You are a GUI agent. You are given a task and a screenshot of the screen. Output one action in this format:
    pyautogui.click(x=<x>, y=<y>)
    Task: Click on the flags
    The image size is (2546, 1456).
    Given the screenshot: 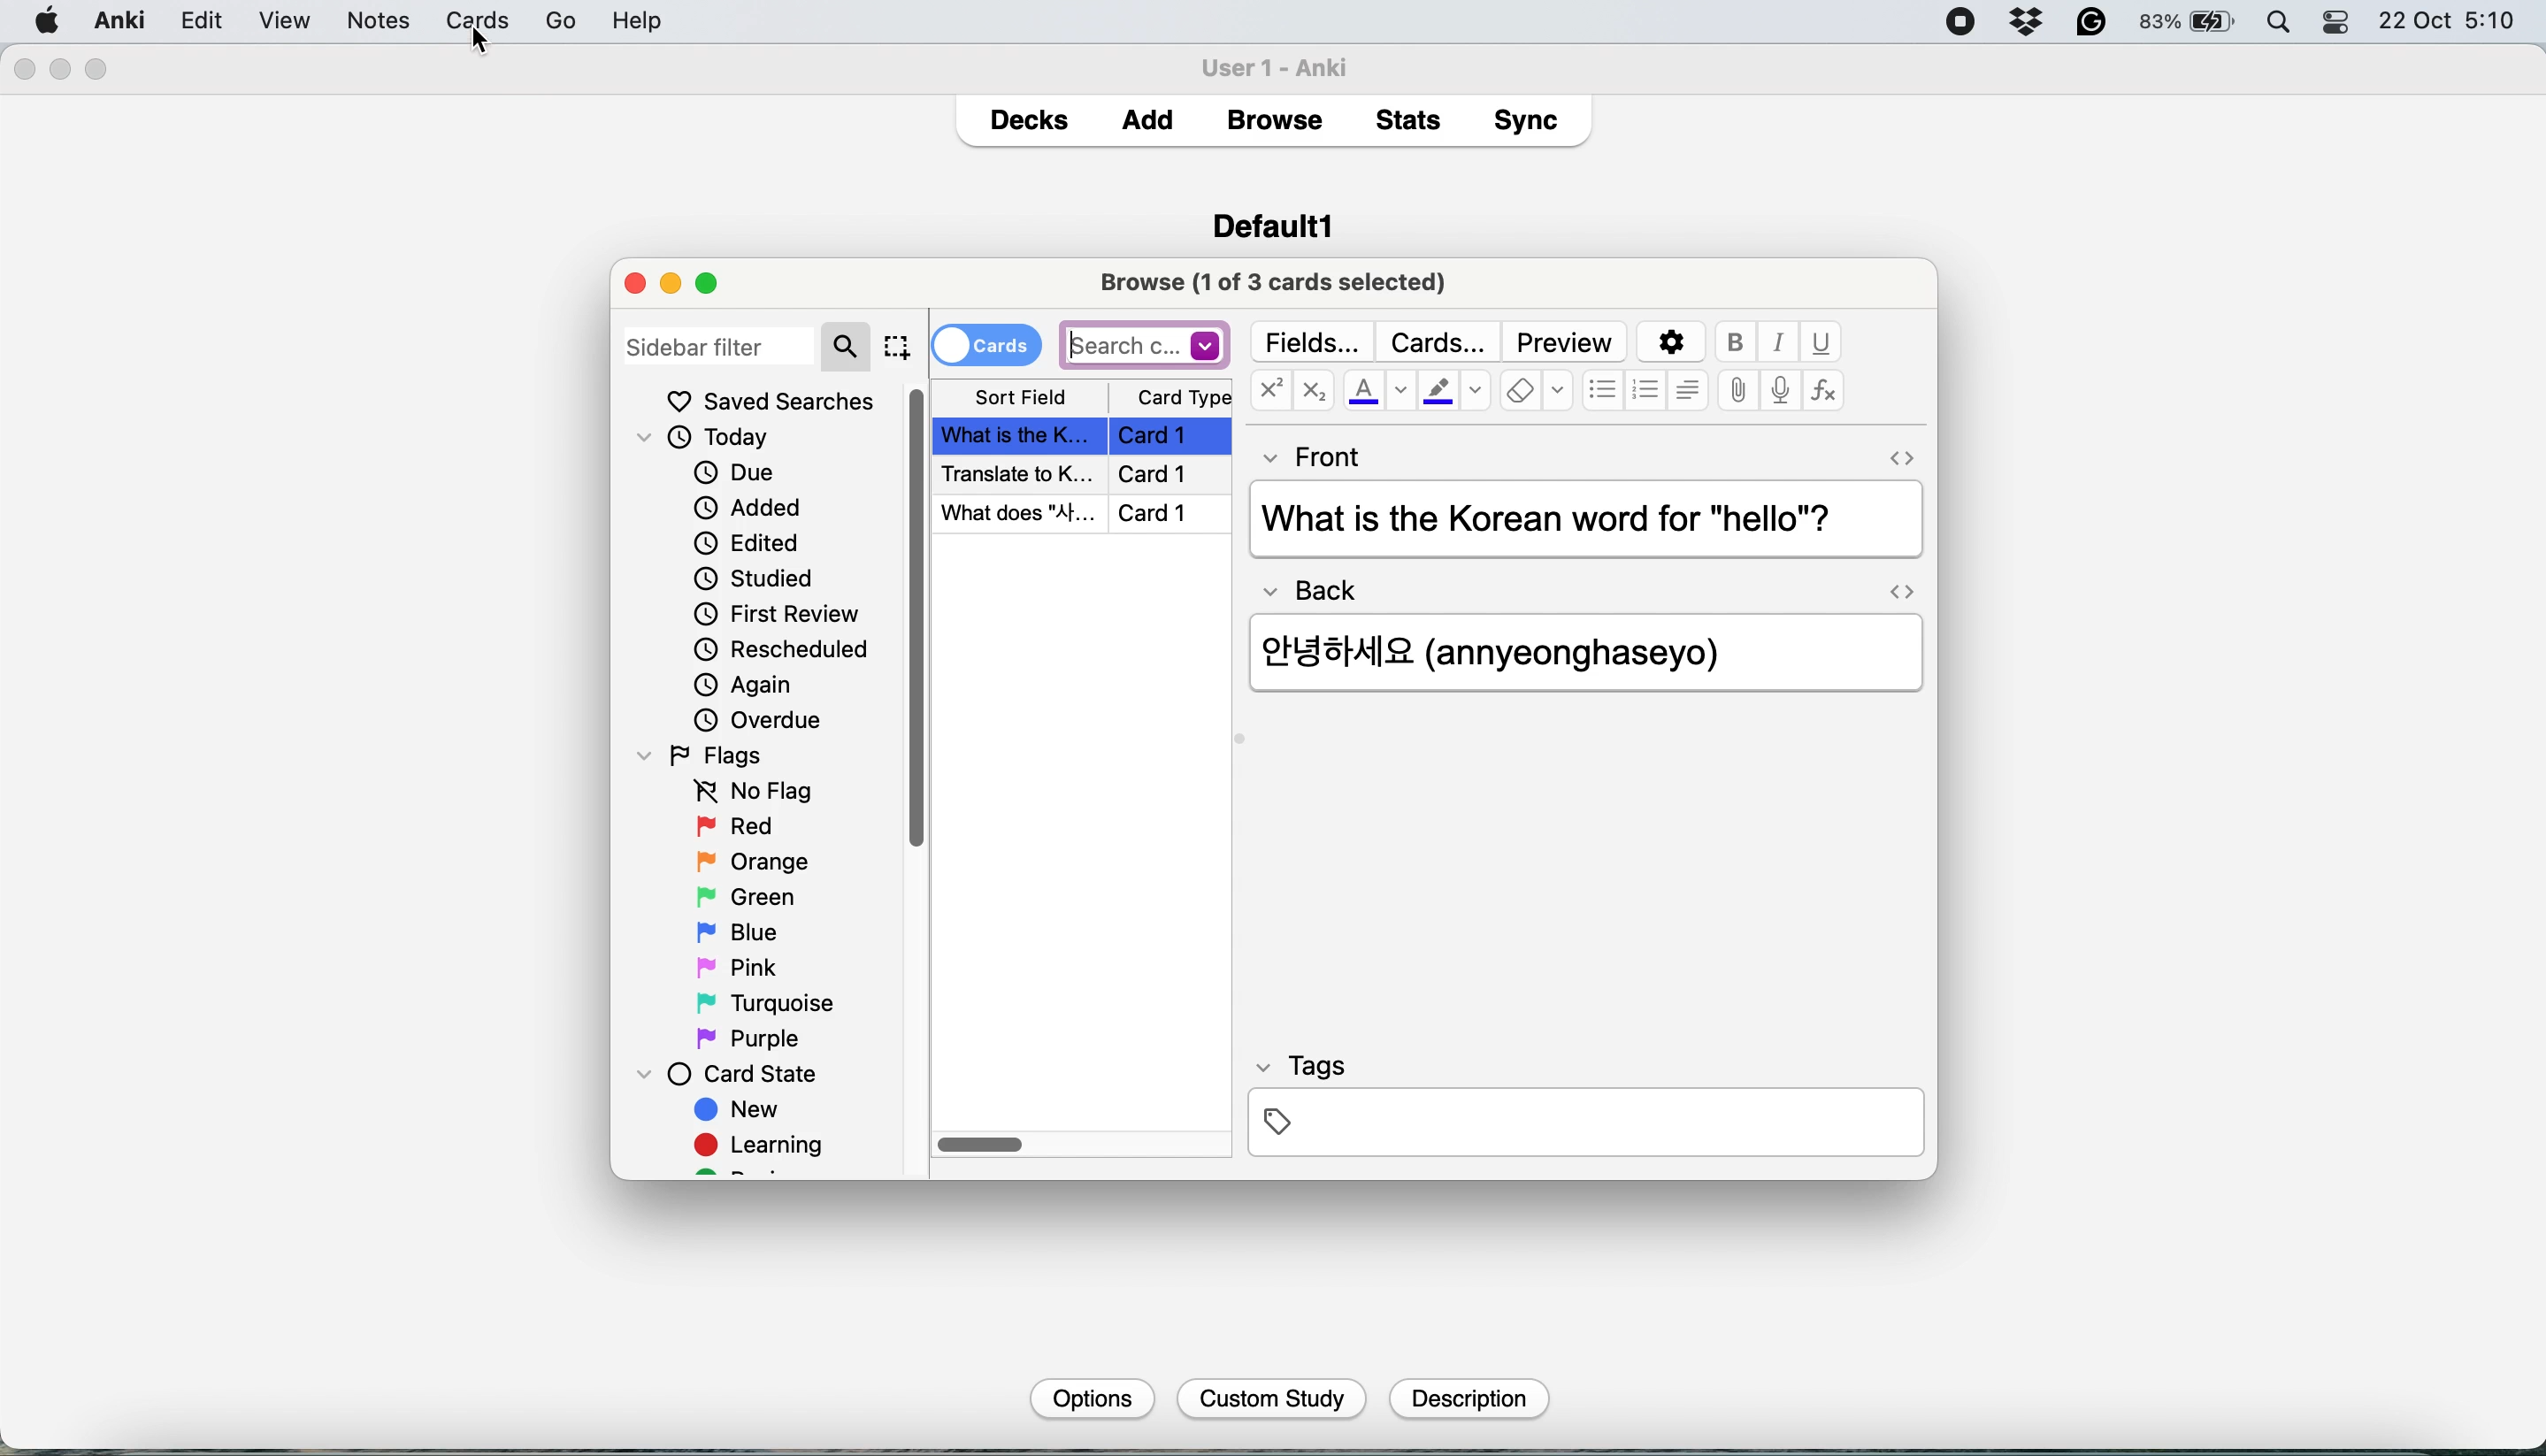 What is the action you would take?
    pyautogui.click(x=707, y=754)
    